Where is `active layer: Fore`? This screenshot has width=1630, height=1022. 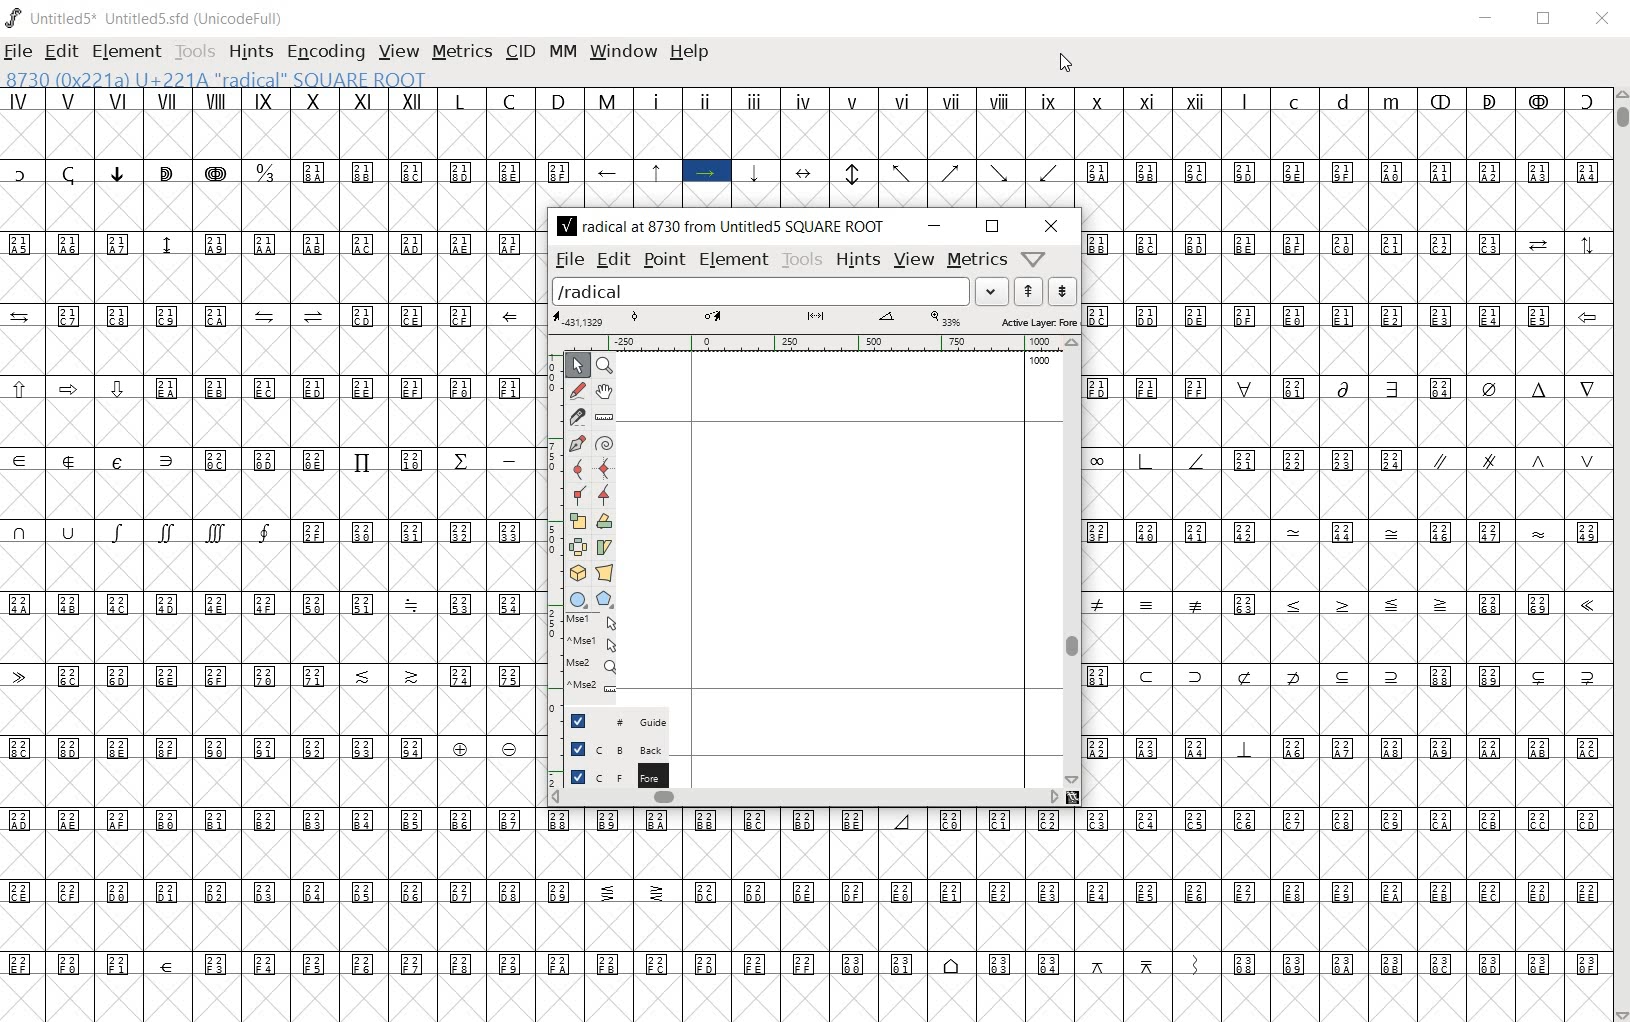 active layer: Fore is located at coordinates (815, 318).